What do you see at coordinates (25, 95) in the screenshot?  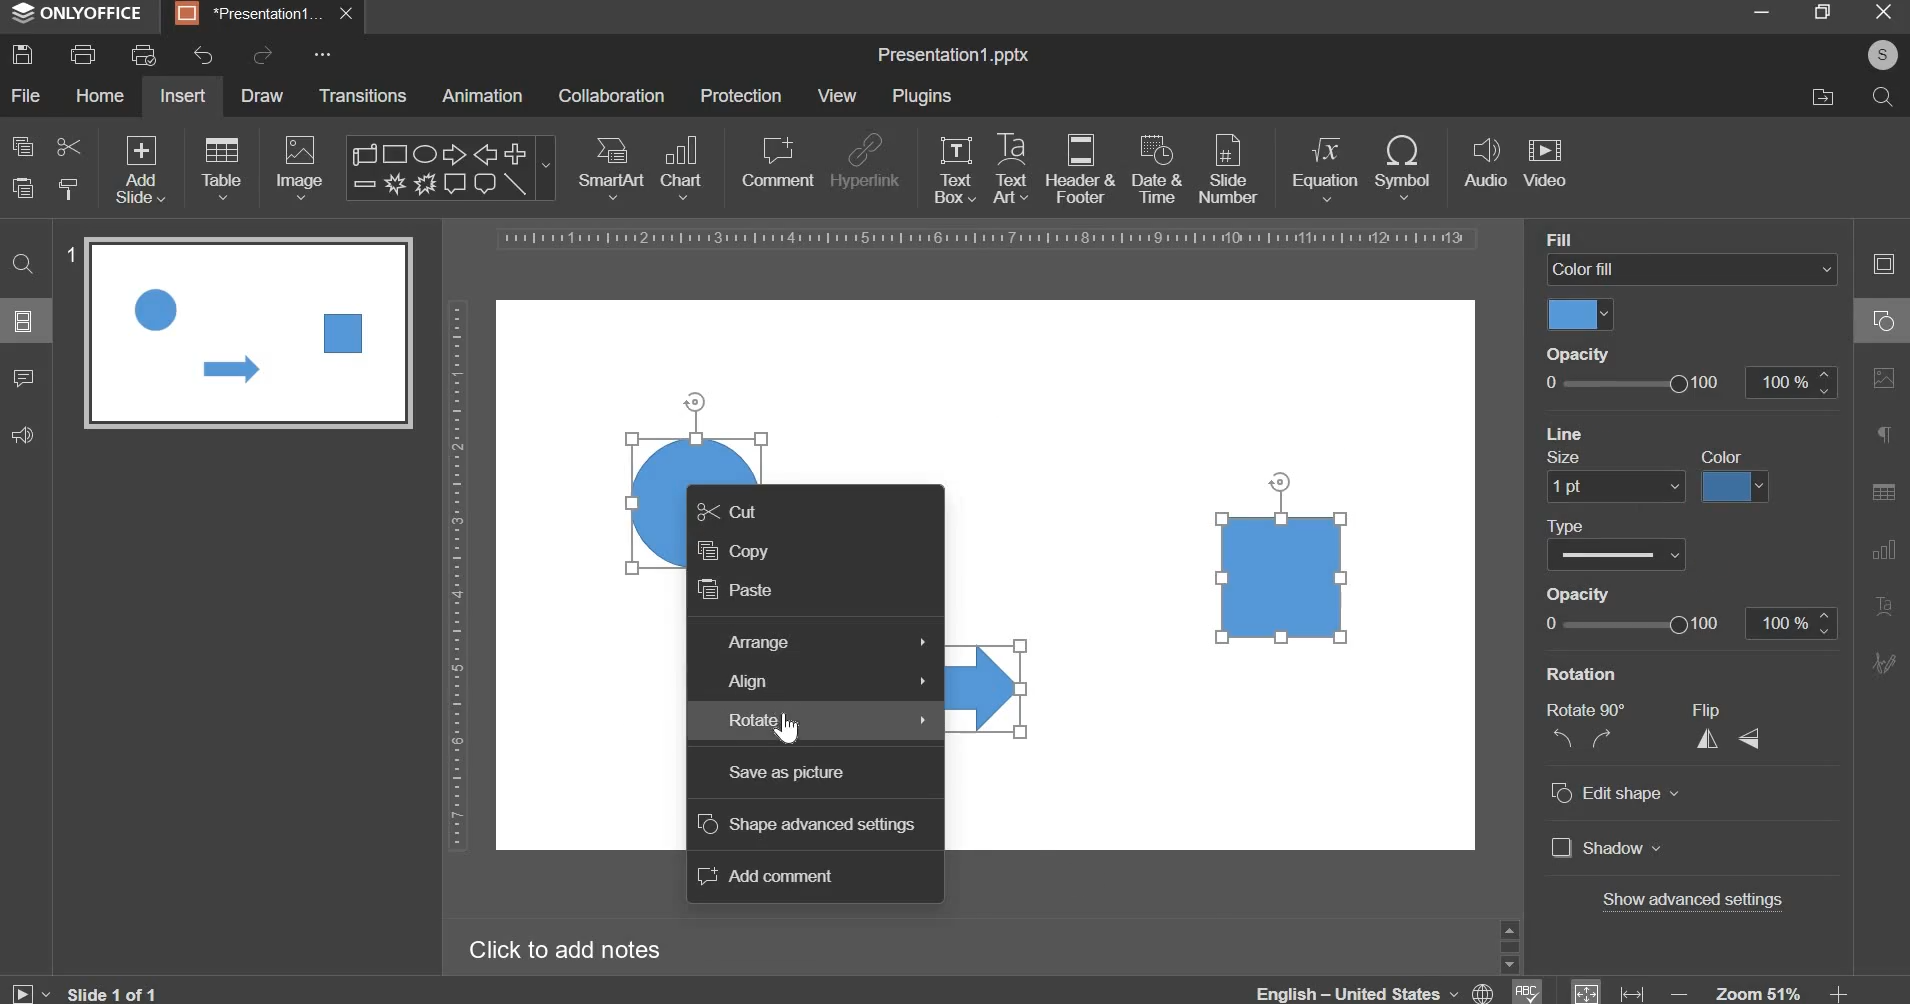 I see `file` at bounding box center [25, 95].